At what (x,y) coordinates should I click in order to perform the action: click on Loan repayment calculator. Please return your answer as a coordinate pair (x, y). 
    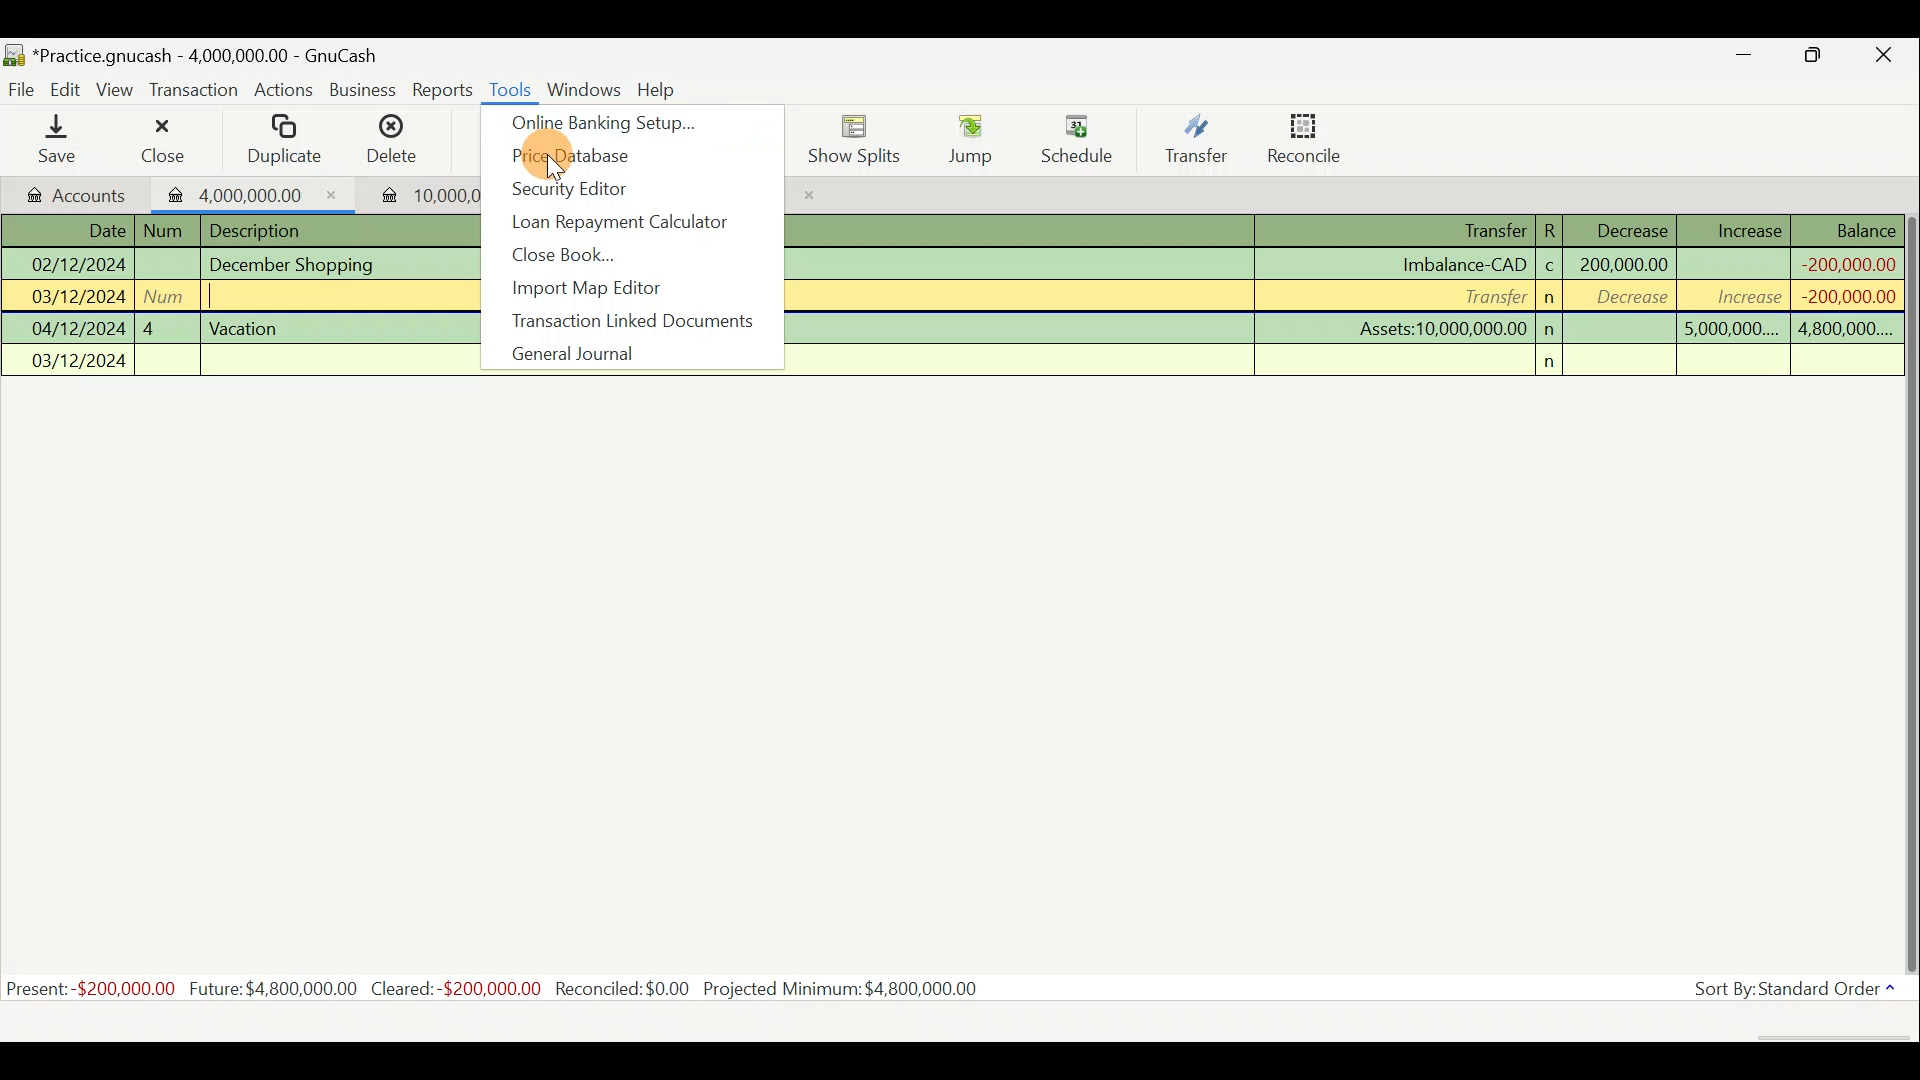
    Looking at the image, I should click on (617, 221).